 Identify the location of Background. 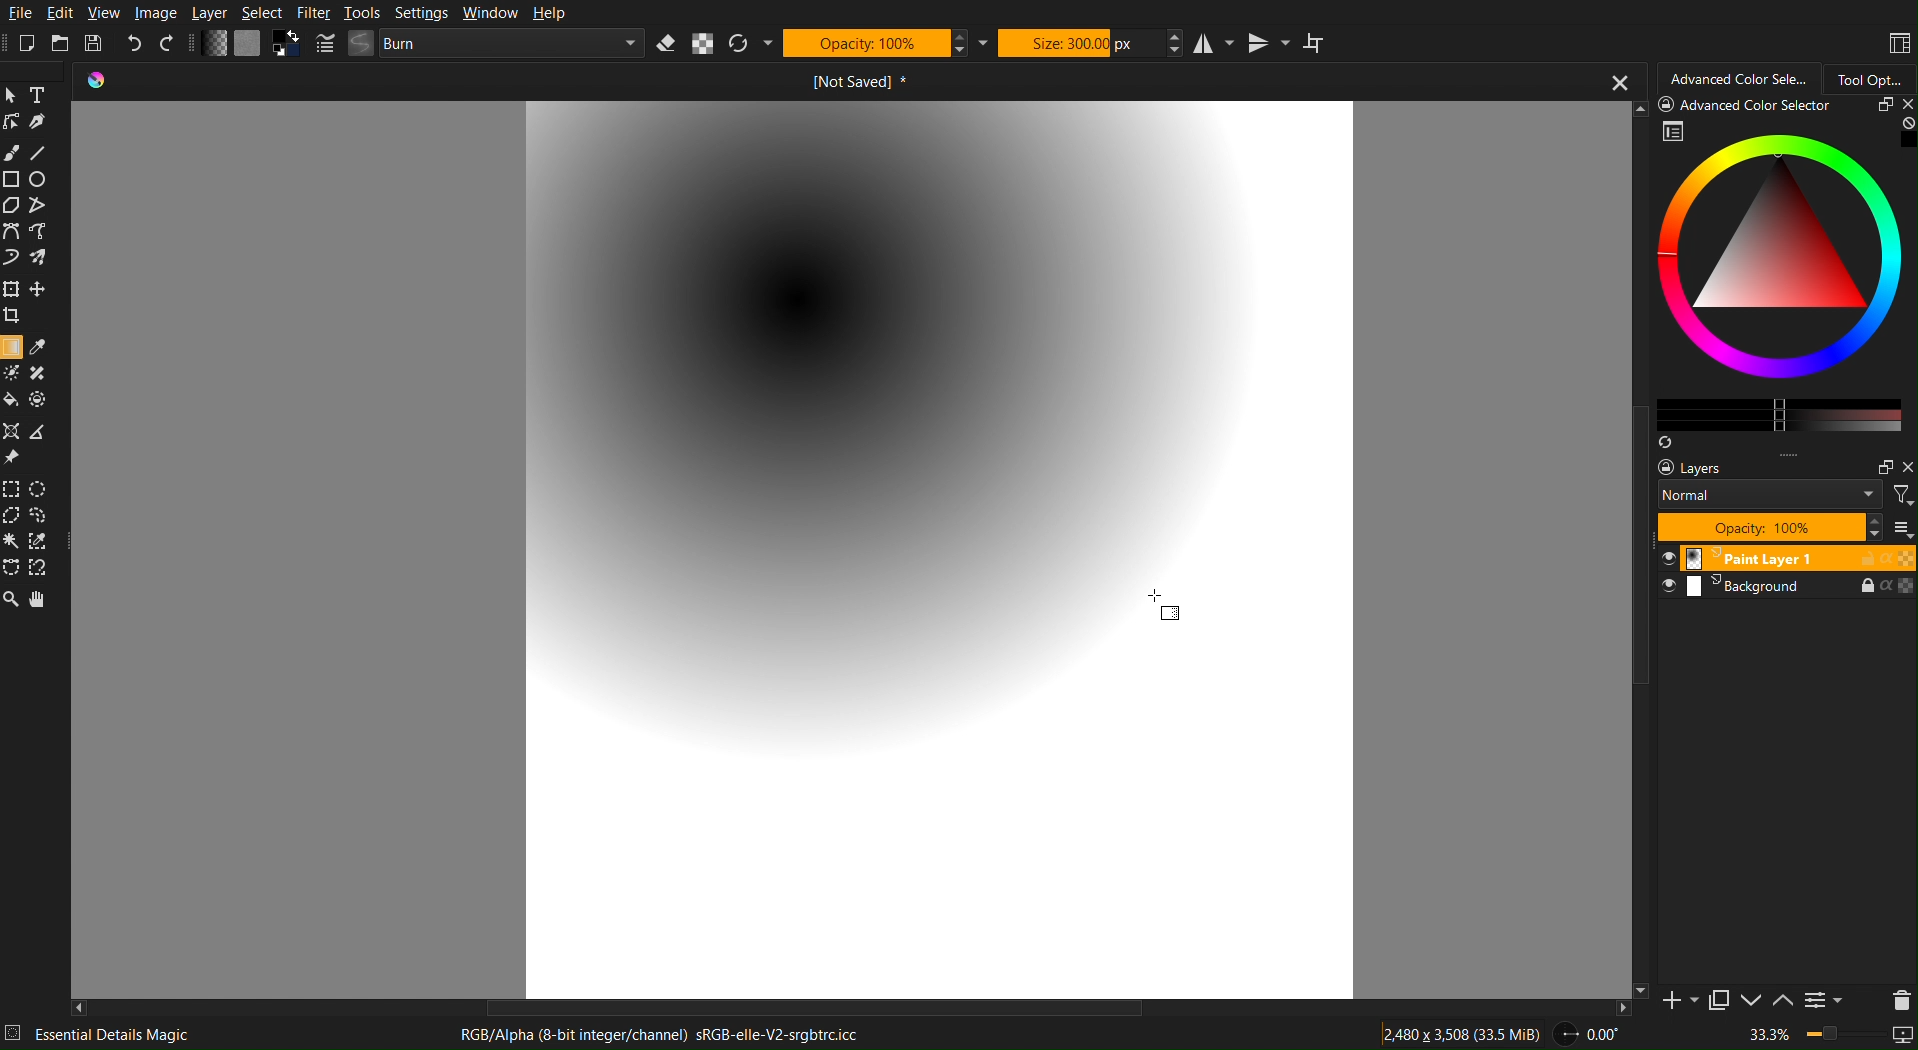
(1785, 589).